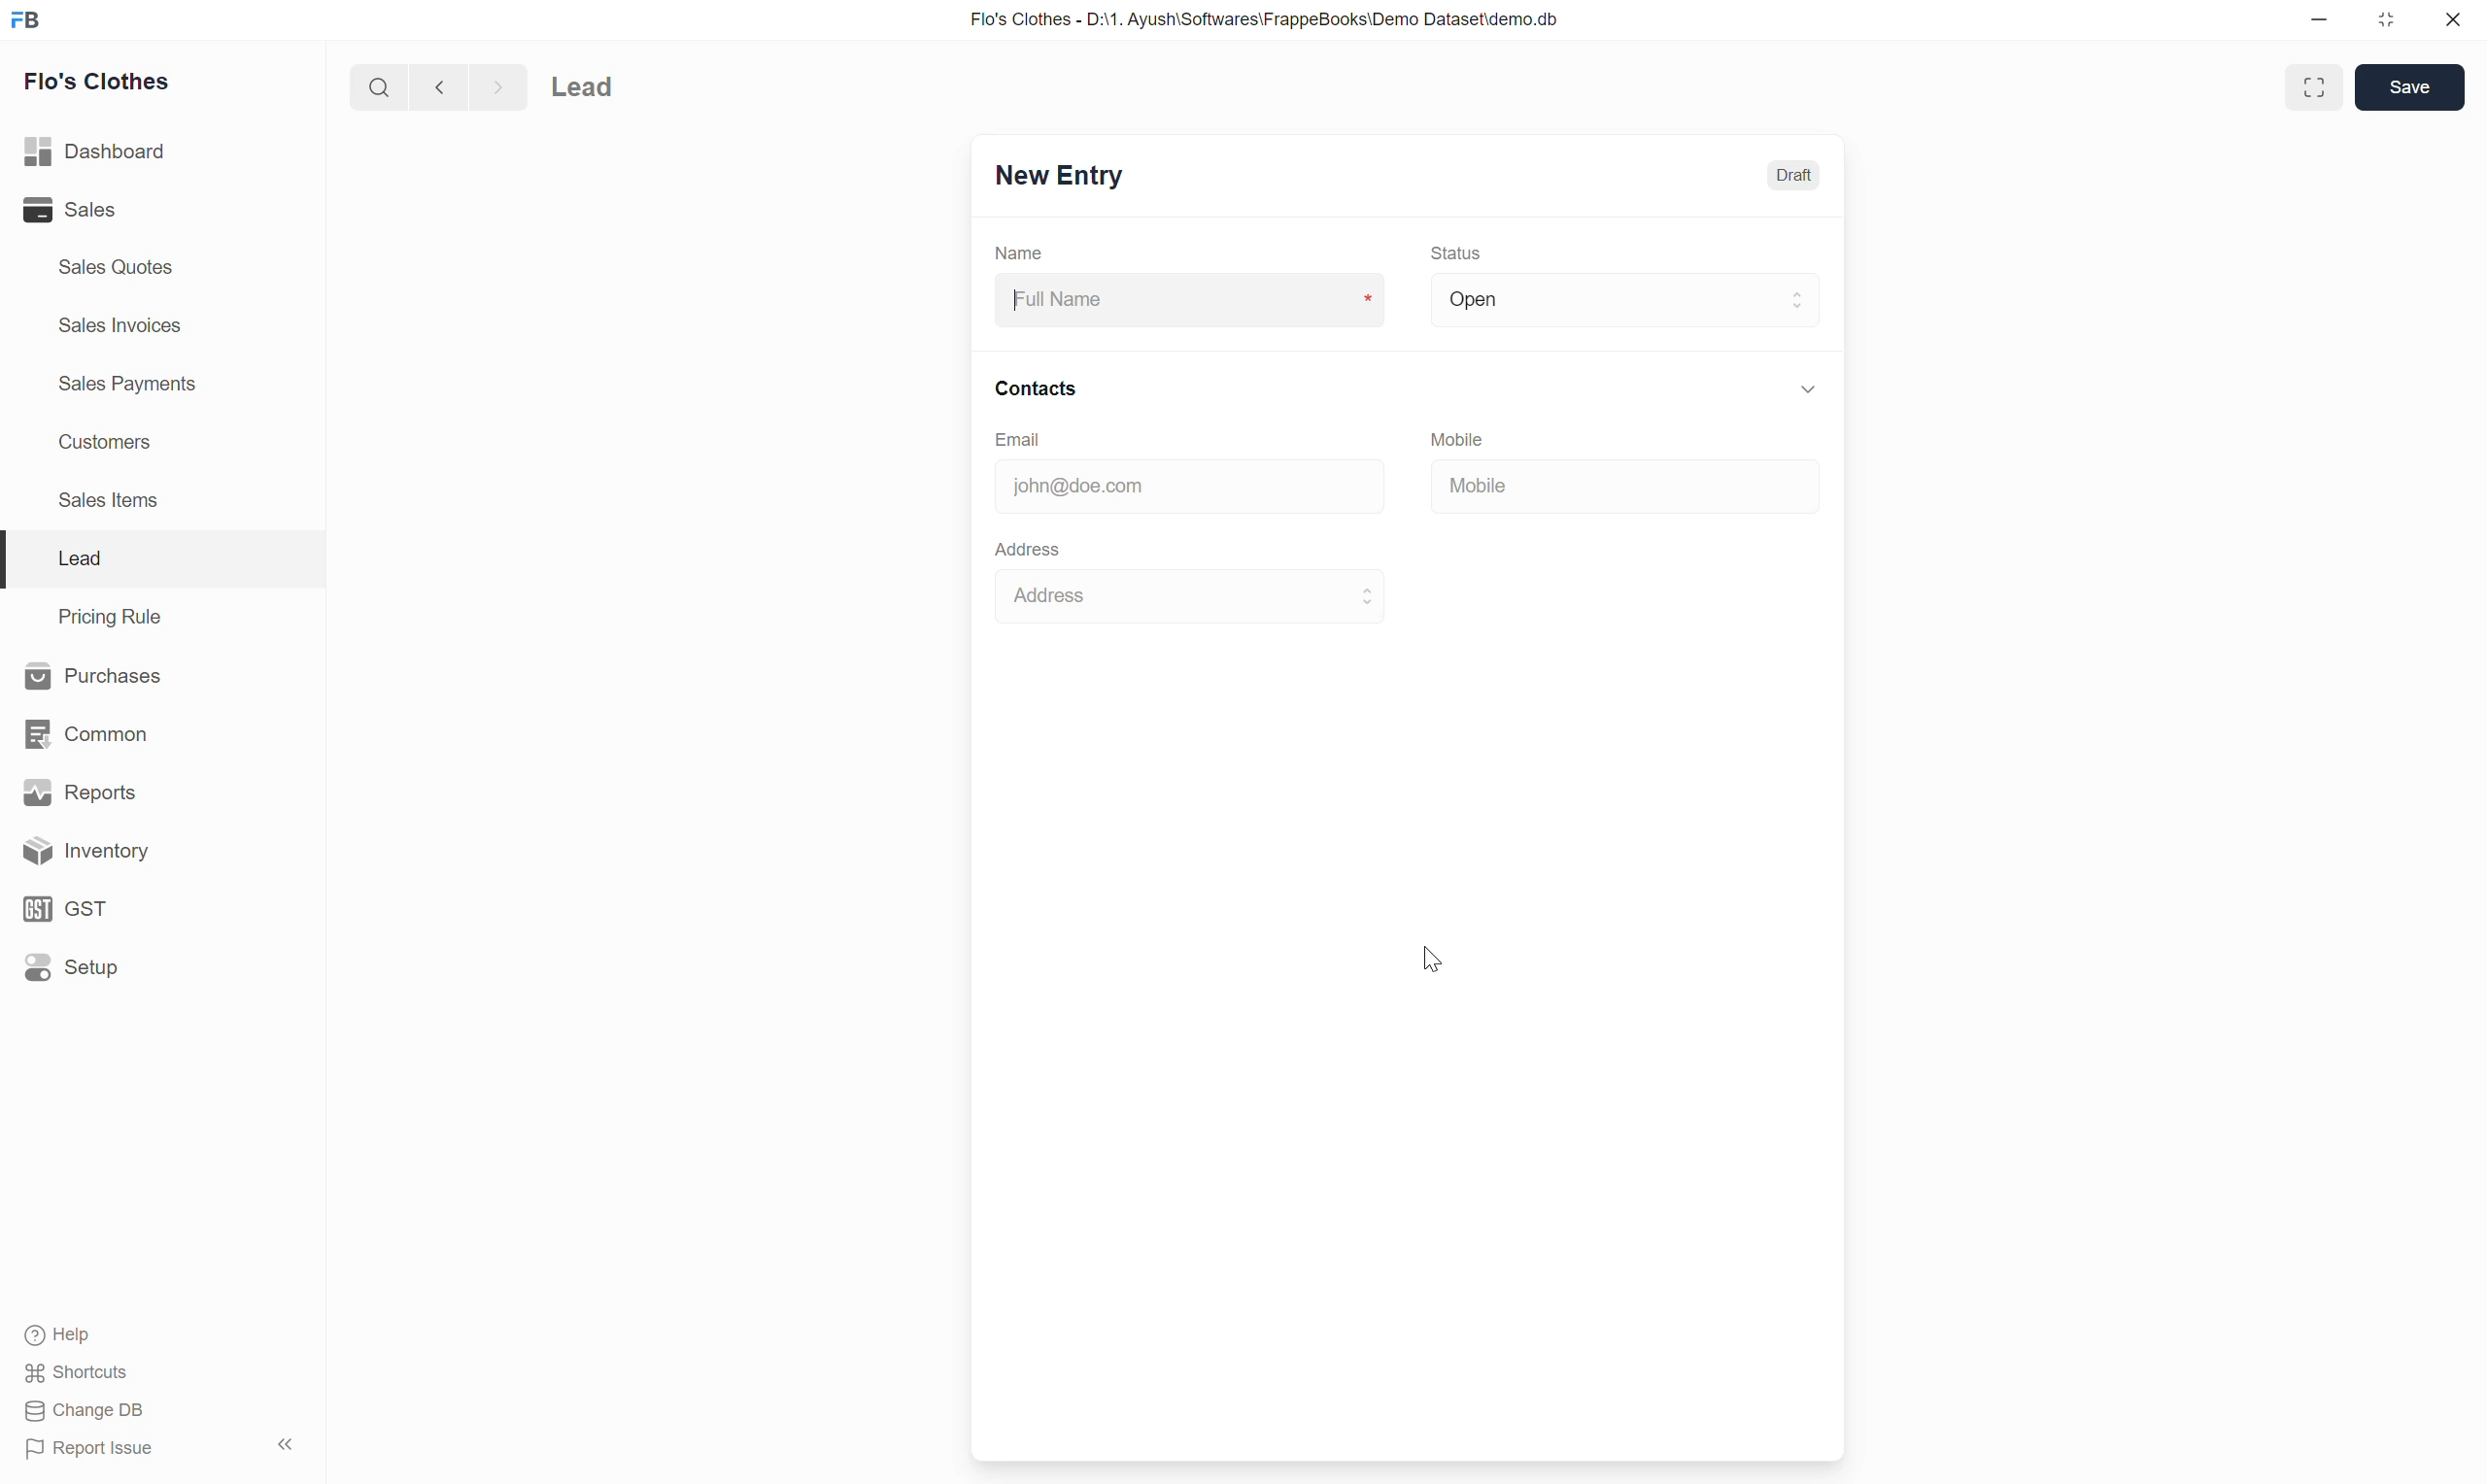 The image size is (2487, 1484). What do you see at coordinates (2320, 23) in the screenshot?
I see `minimise` at bounding box center [2320, 23].